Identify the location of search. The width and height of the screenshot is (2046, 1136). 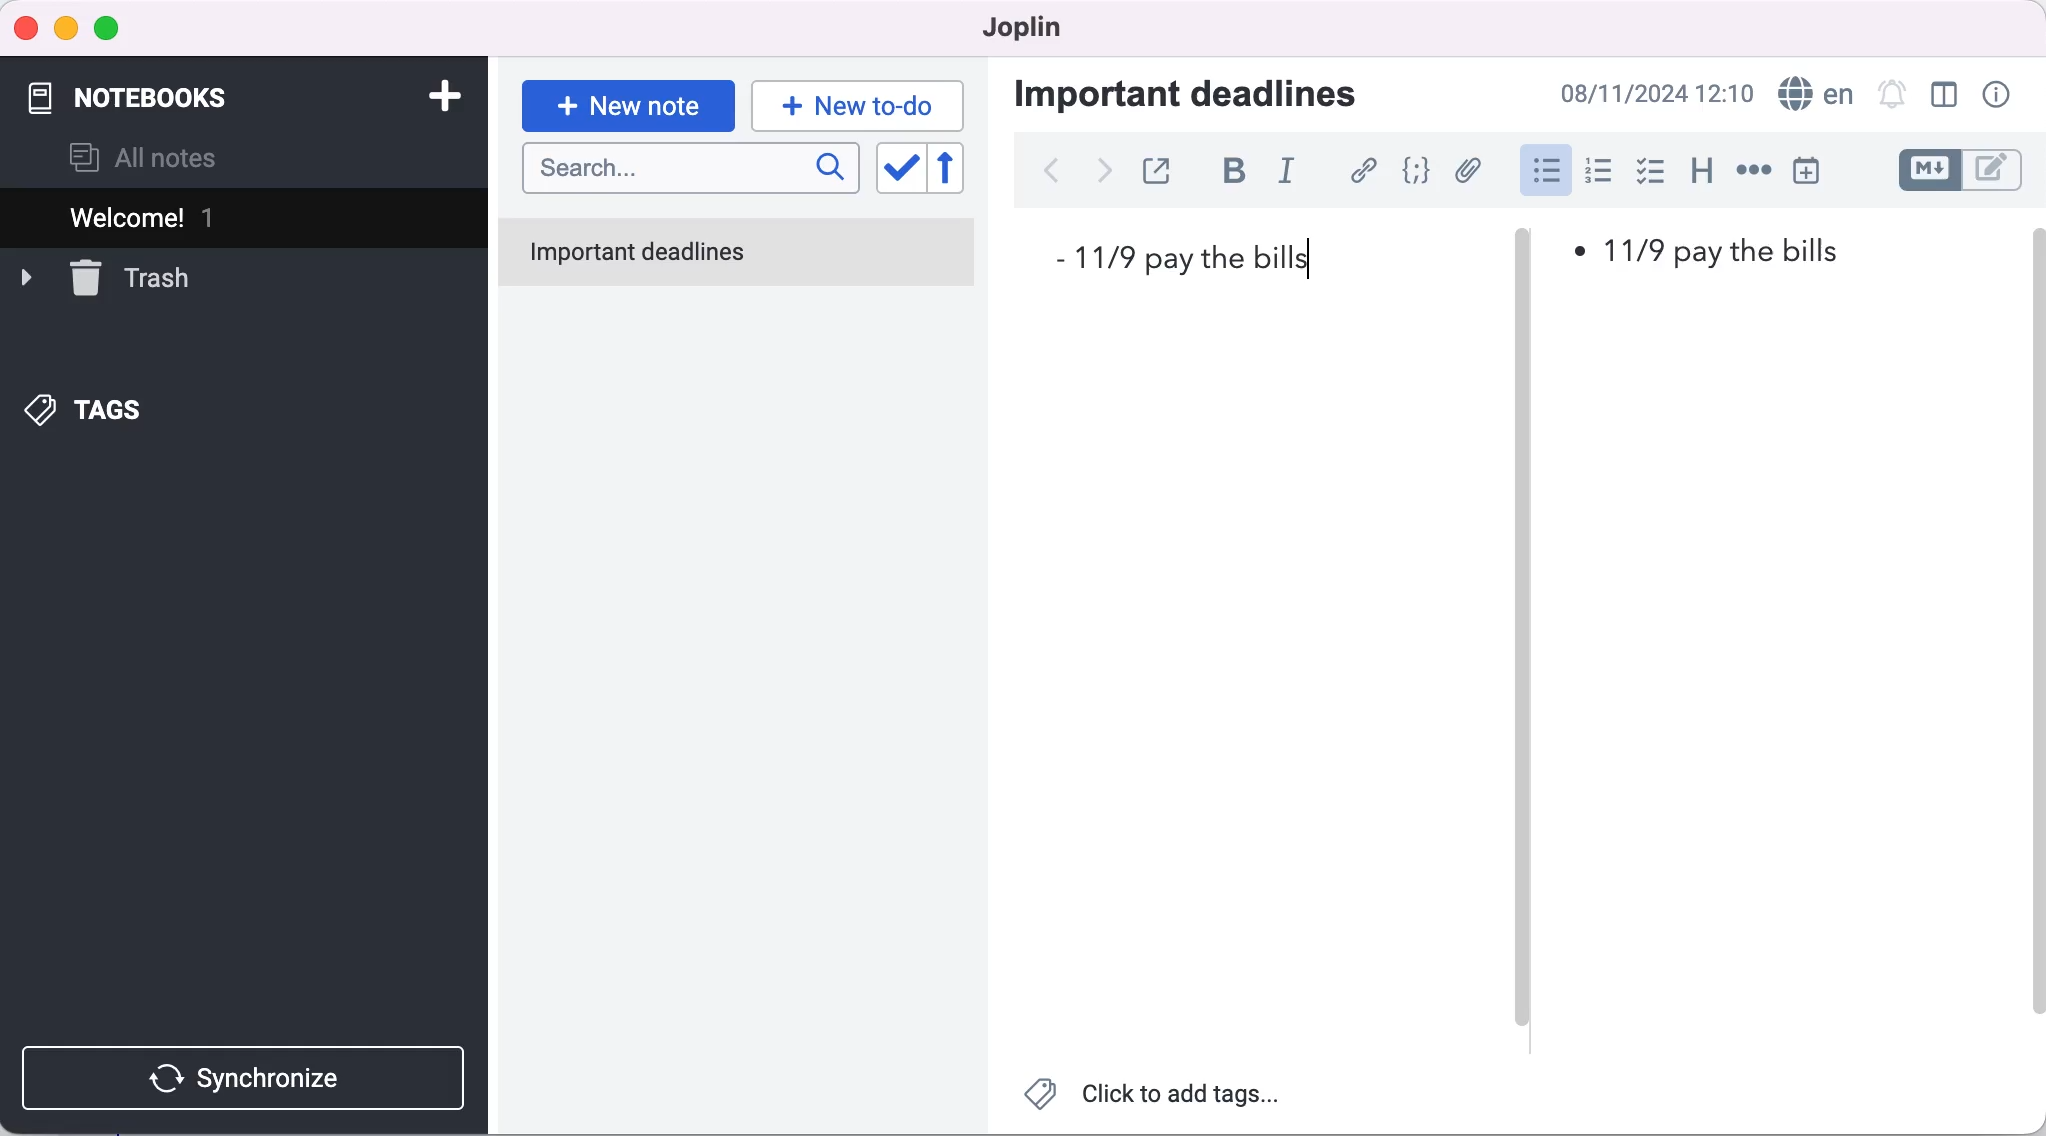
(689, 170).